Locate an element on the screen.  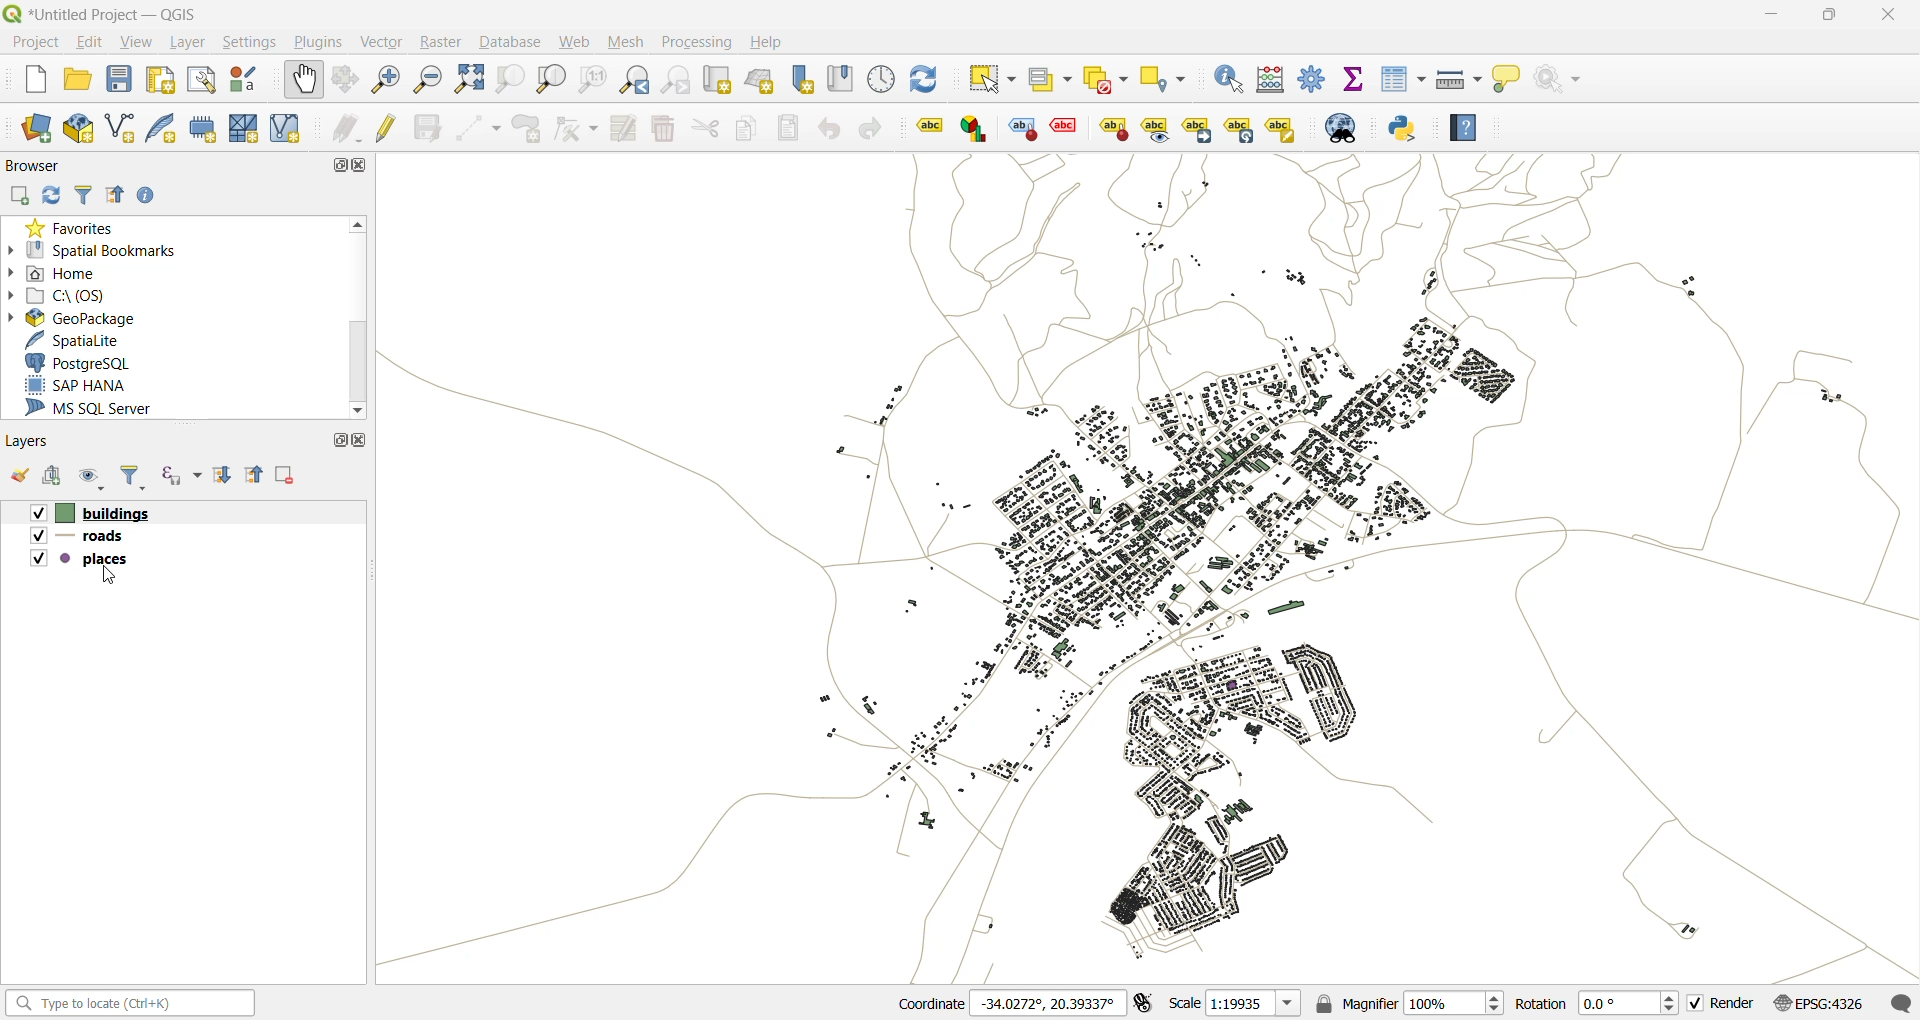
no action is located at coordinates (1560, 83).